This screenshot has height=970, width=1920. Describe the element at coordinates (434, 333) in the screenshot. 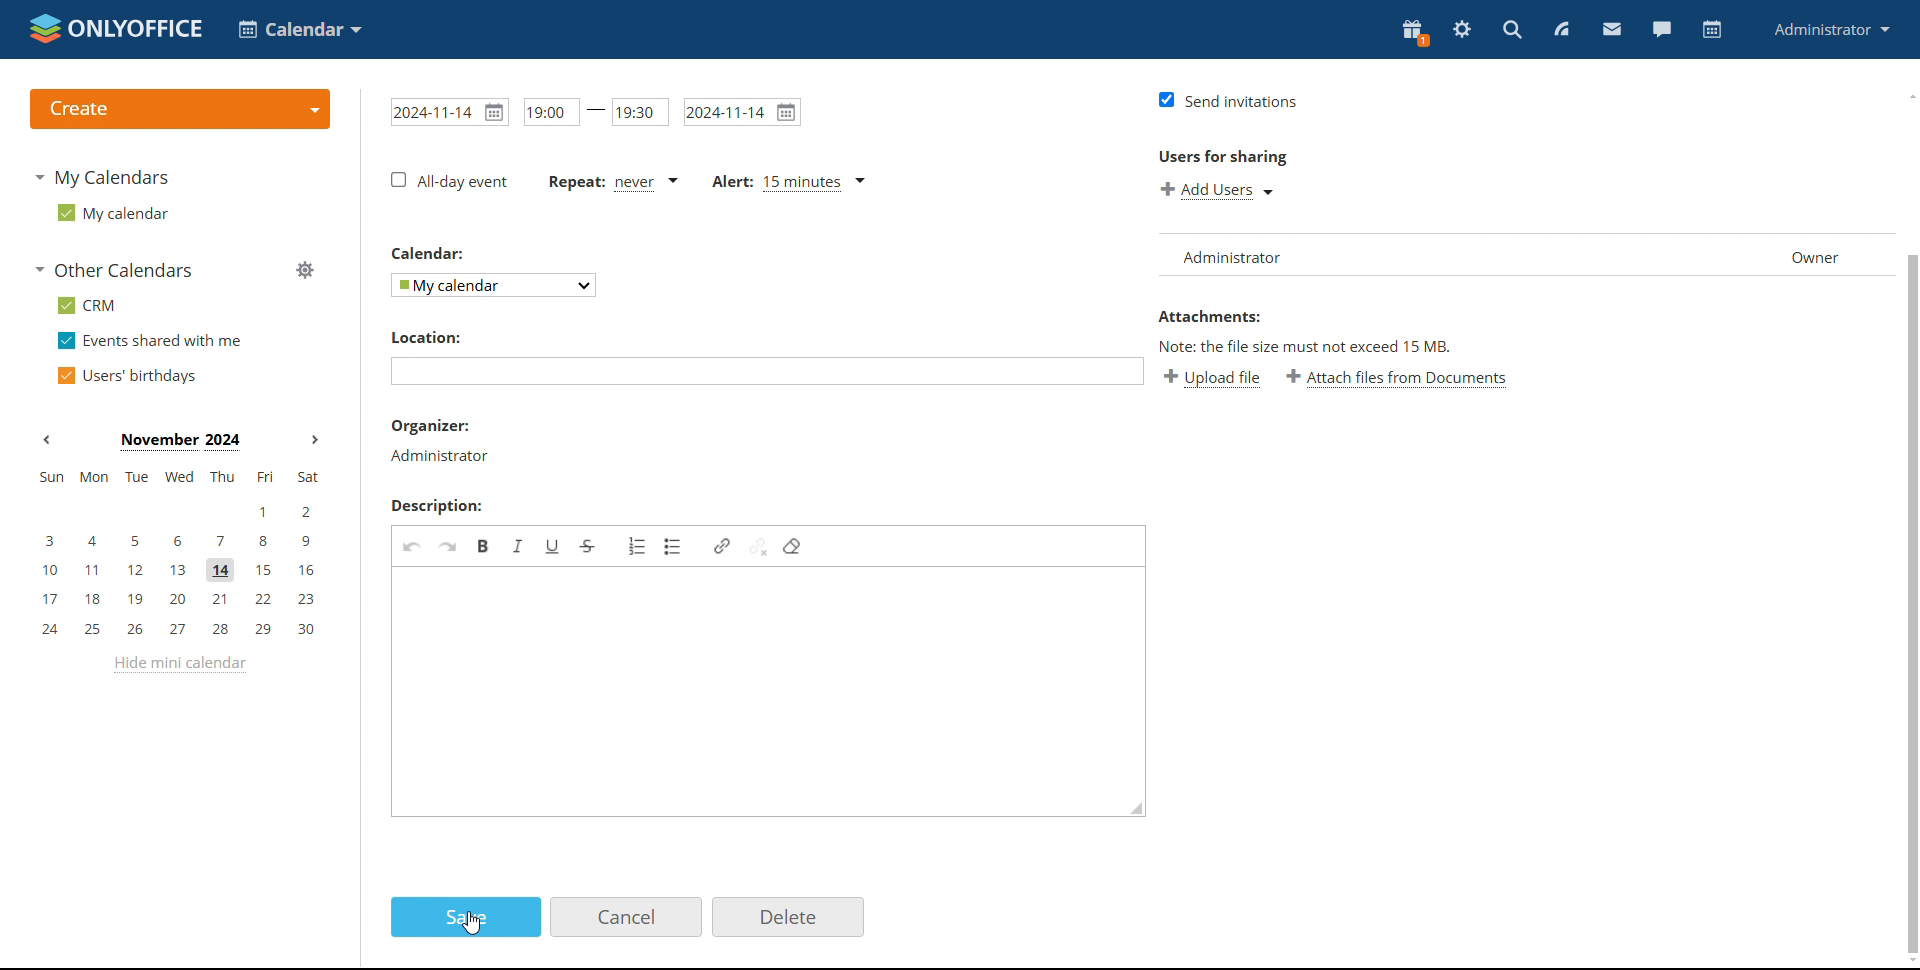

I see `location:` at that location.